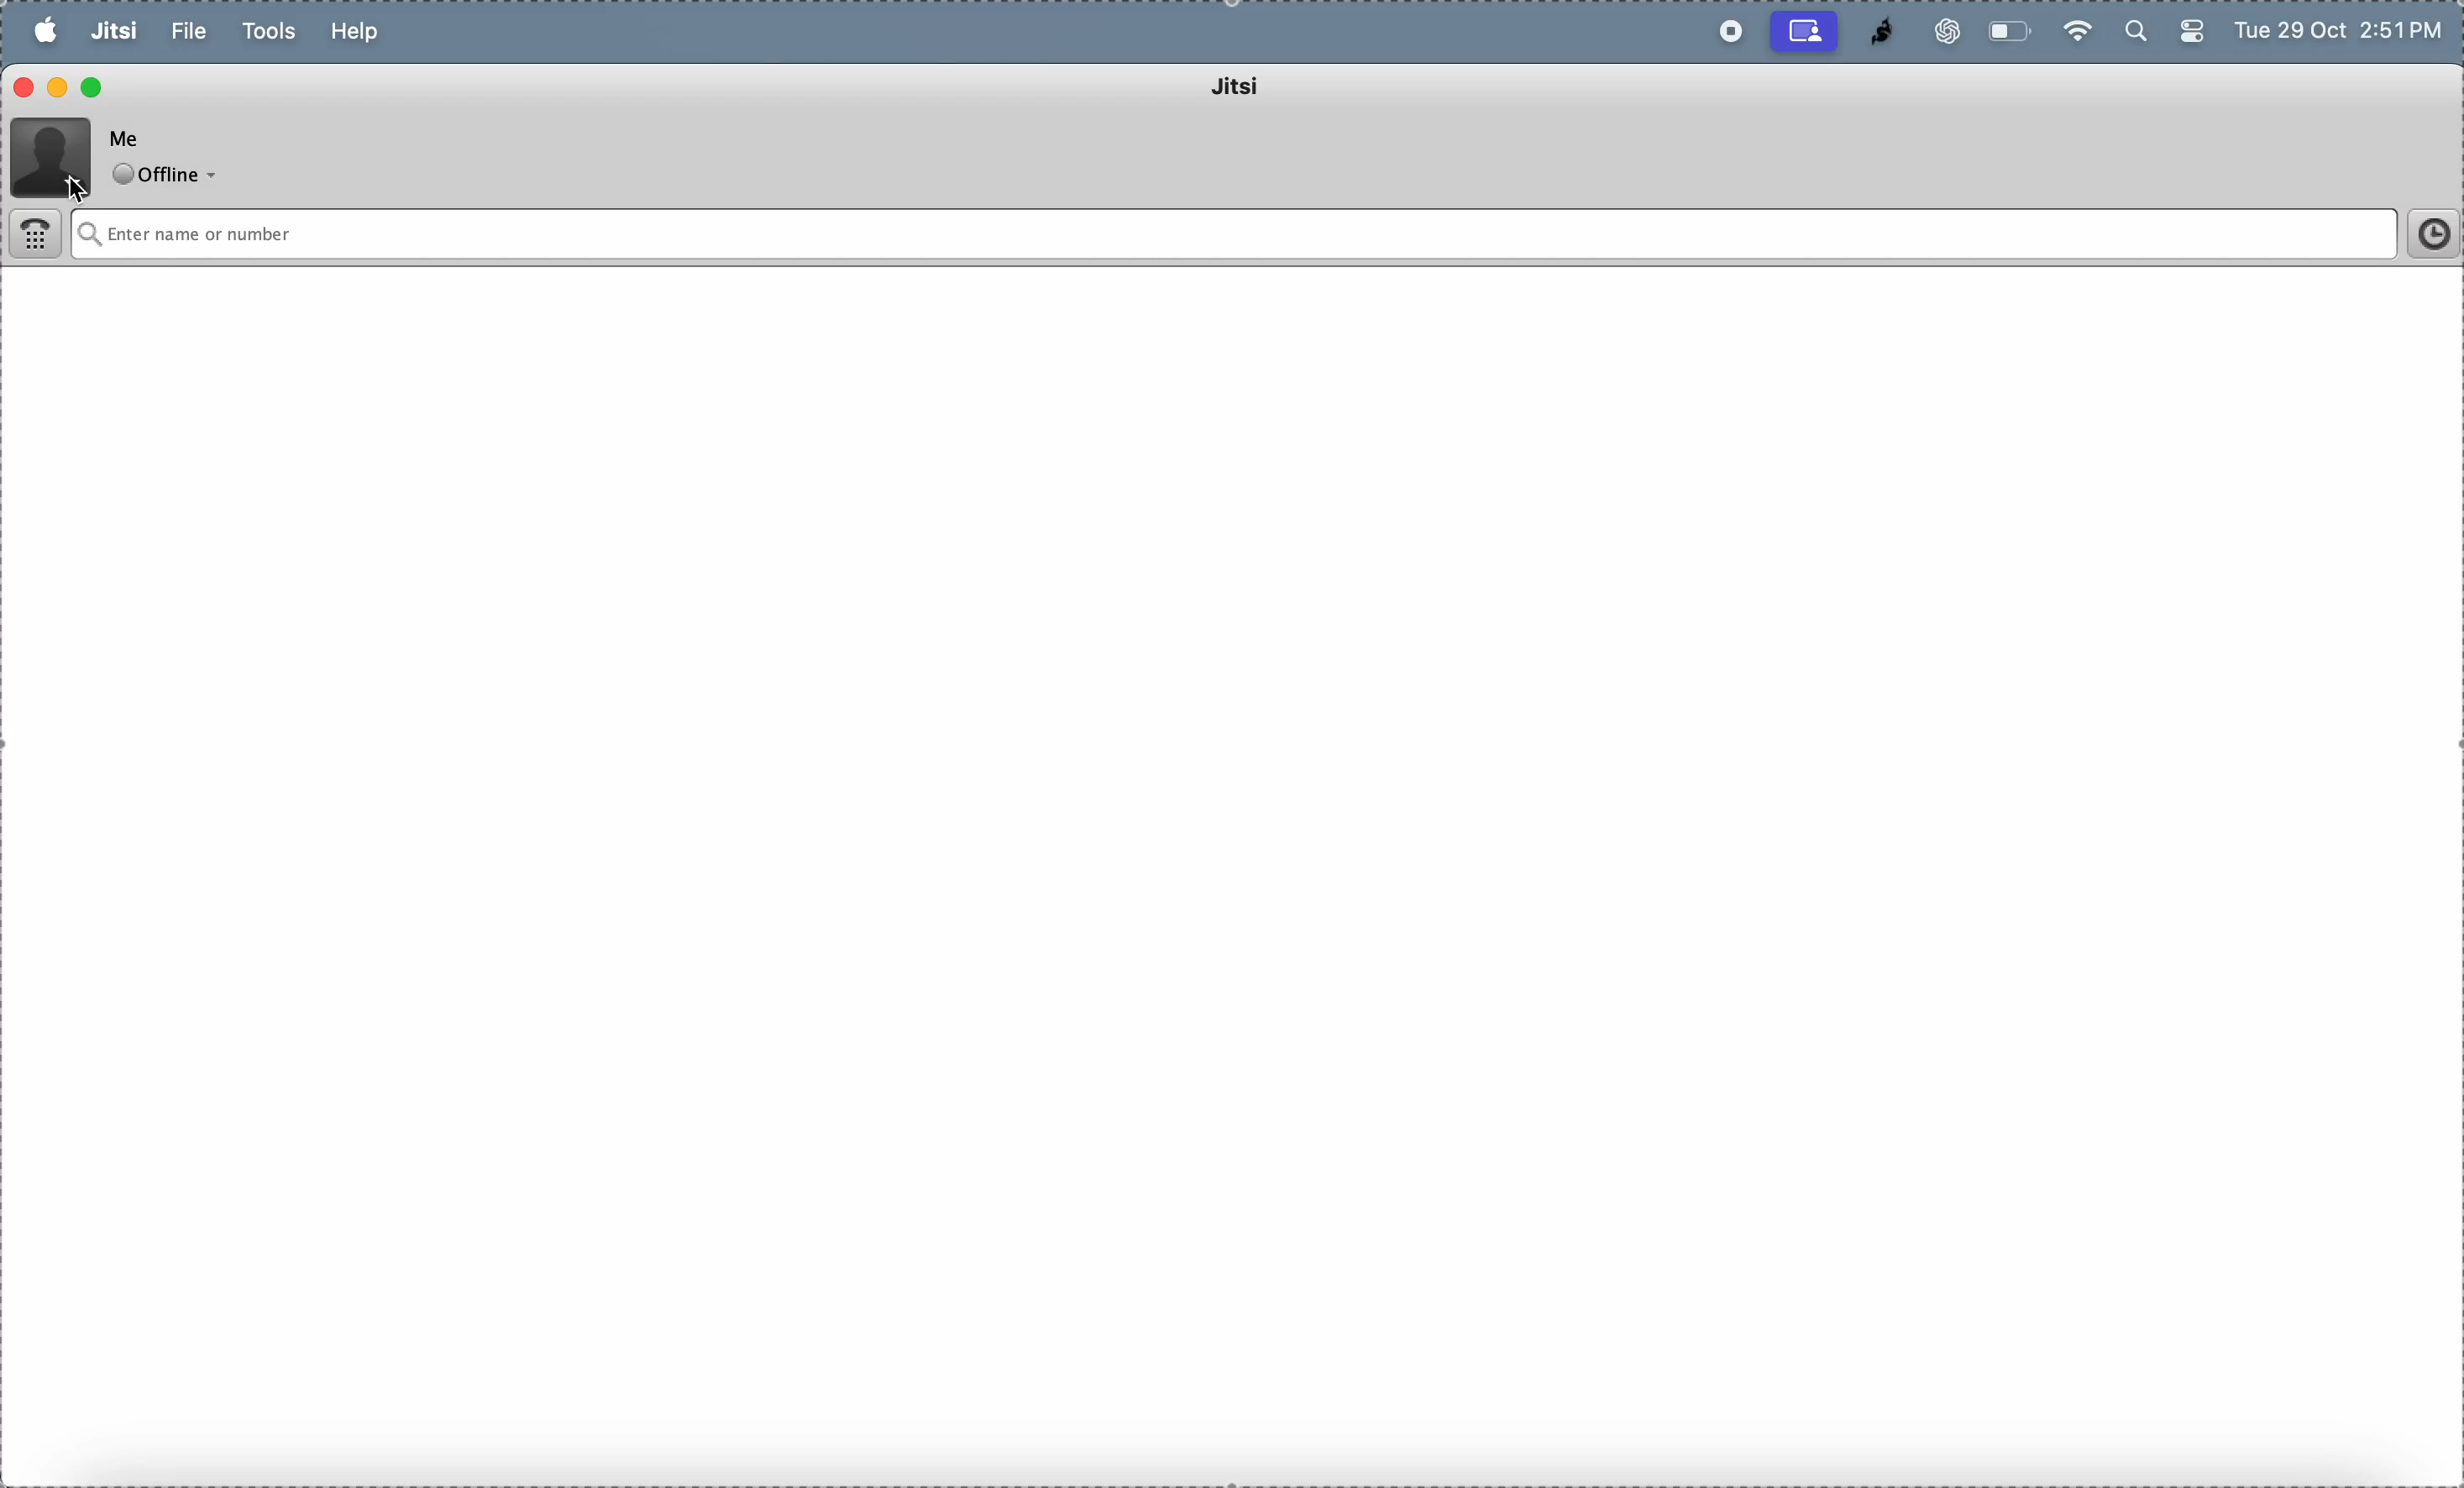 This screenshot has width=2464, height=1488. What do you see at coordinates (1263, 90) in the screenshot?
I see `jitsi ` at bounding box center [1263, 90].